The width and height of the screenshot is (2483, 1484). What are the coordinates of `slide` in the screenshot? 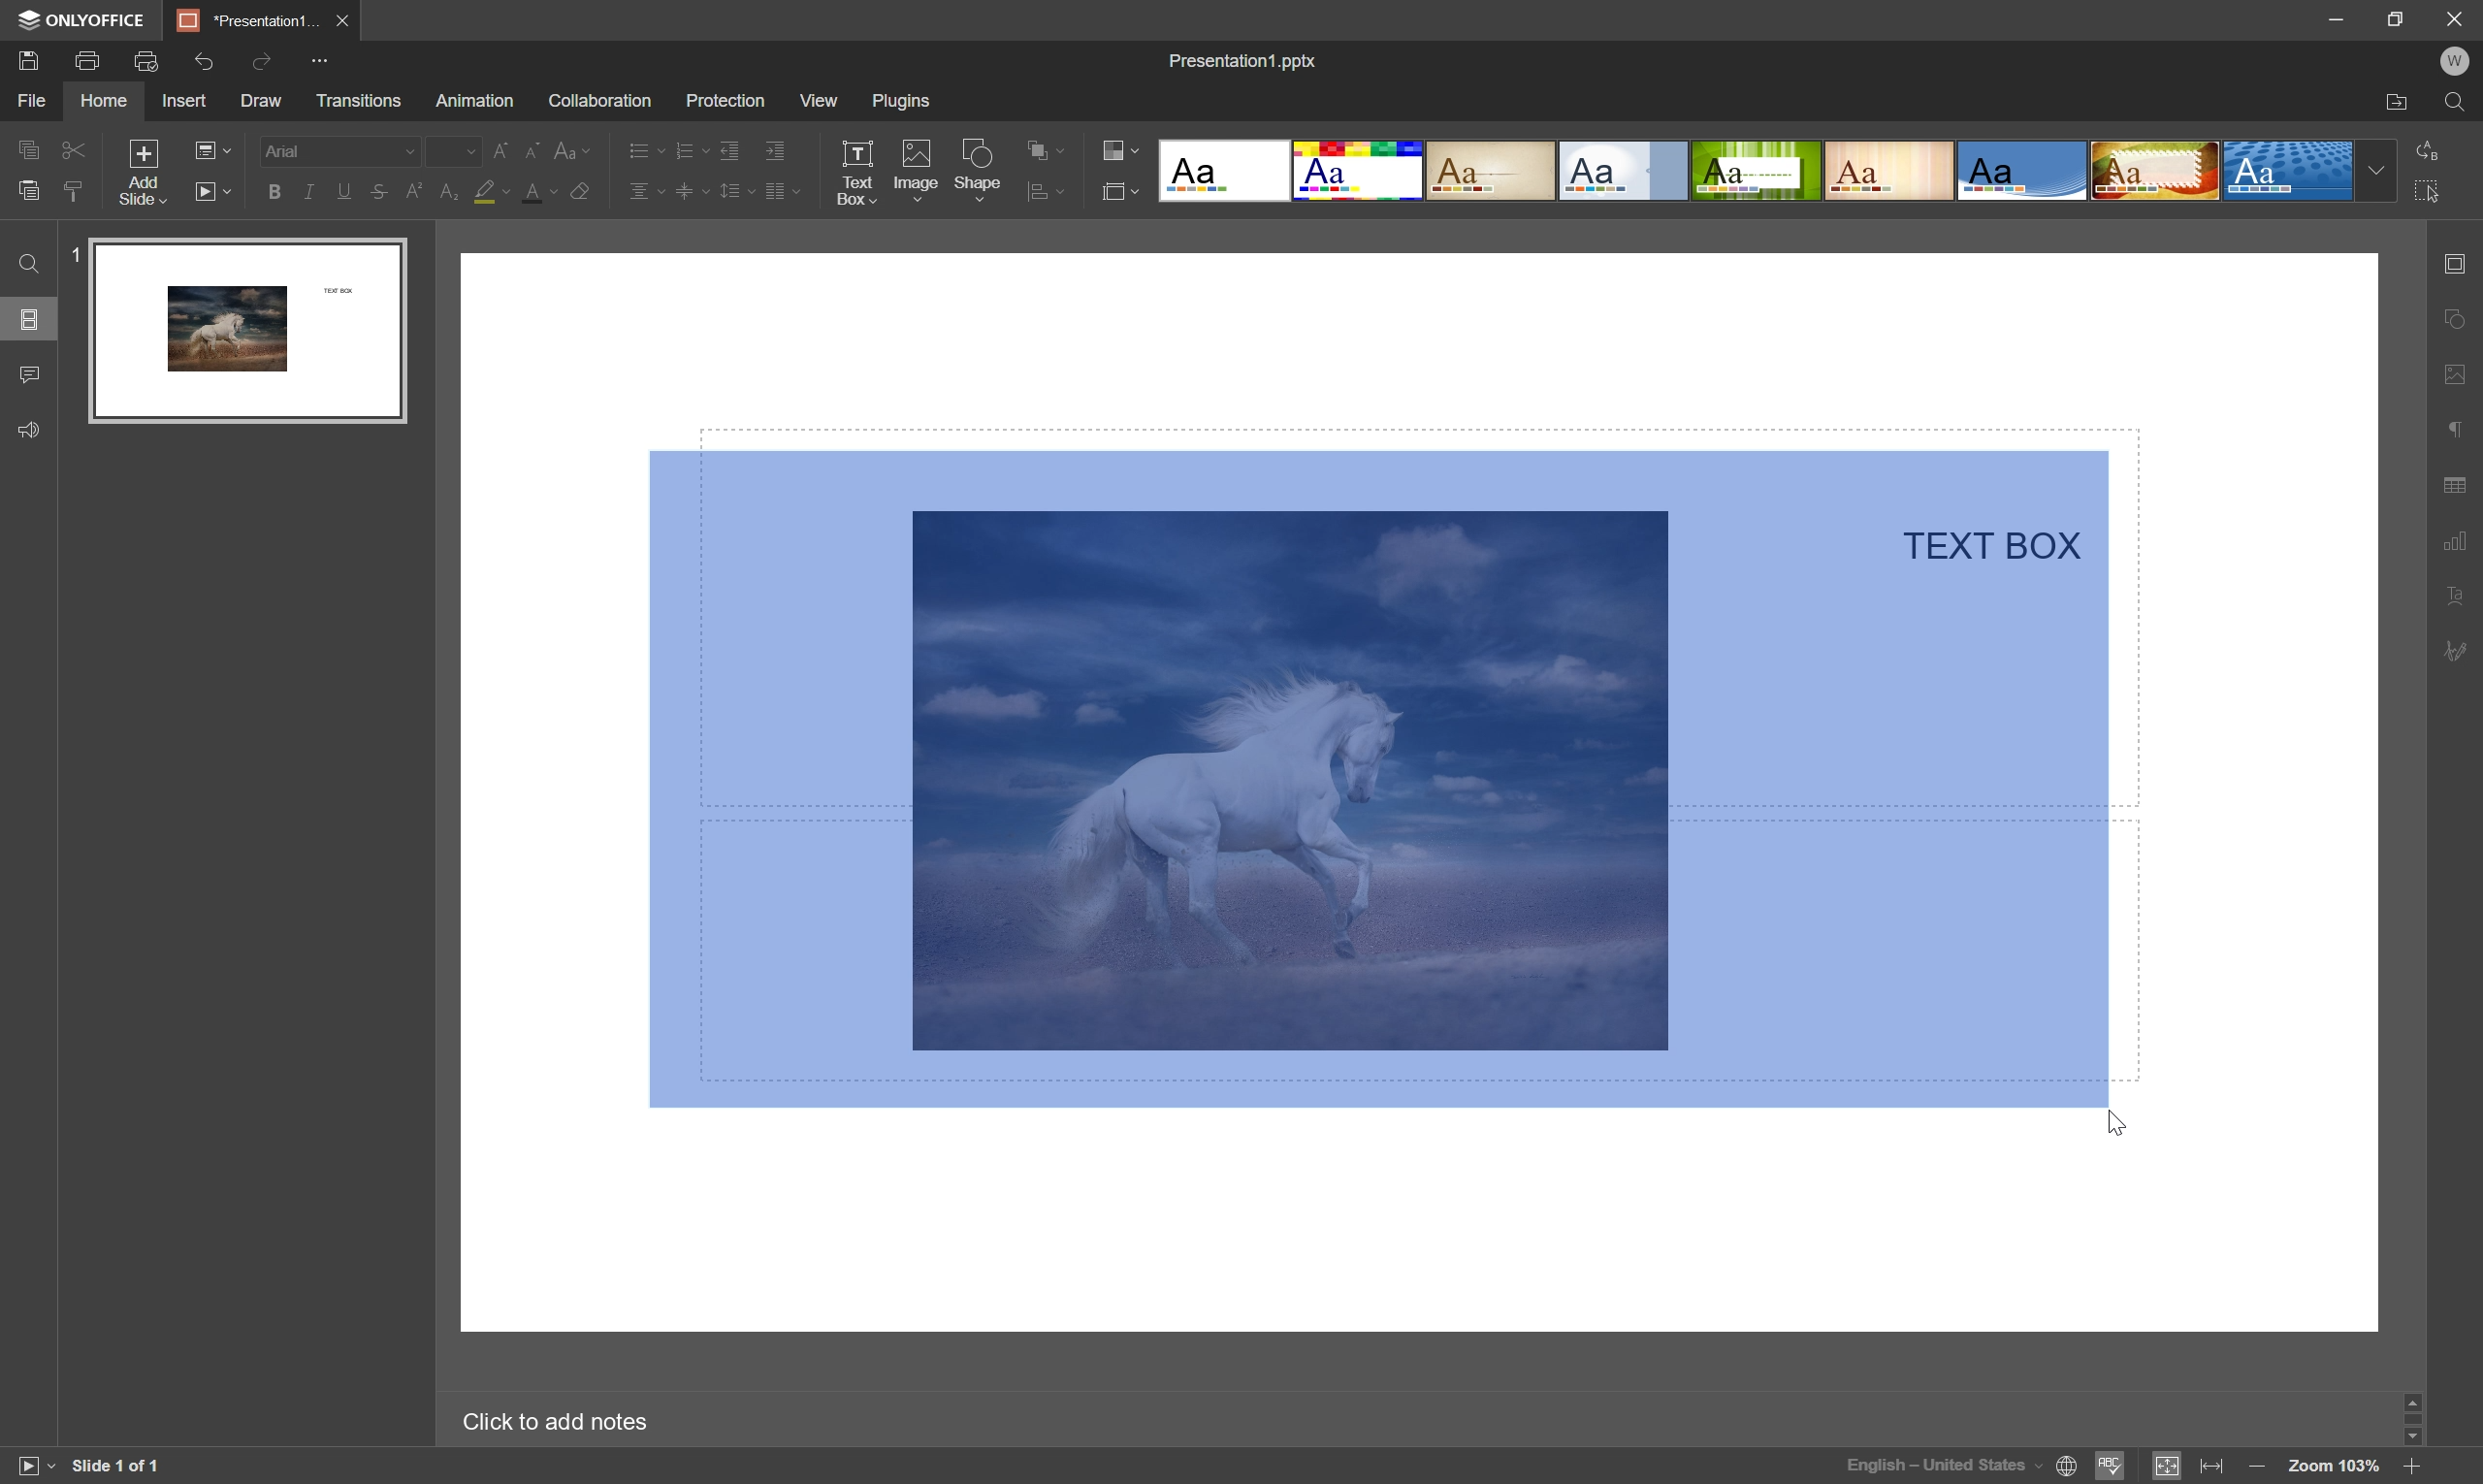 It's located at (247, 331).